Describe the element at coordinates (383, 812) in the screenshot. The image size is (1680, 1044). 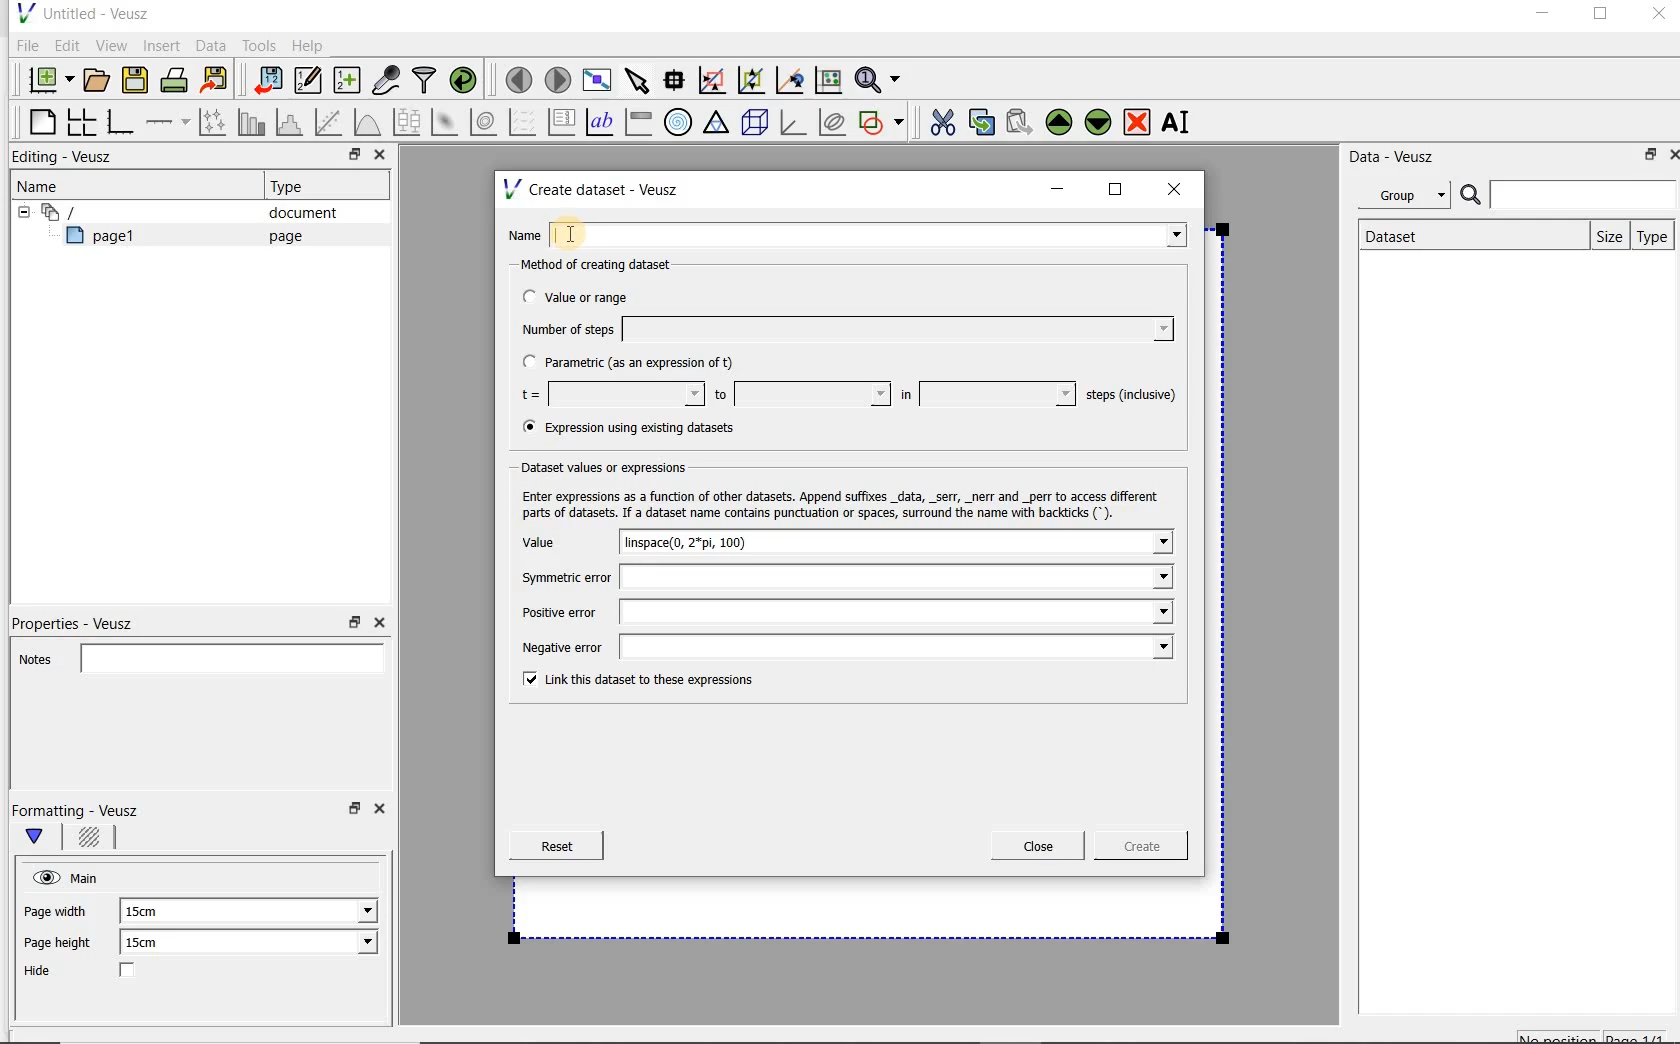
I see `Close` at that location.